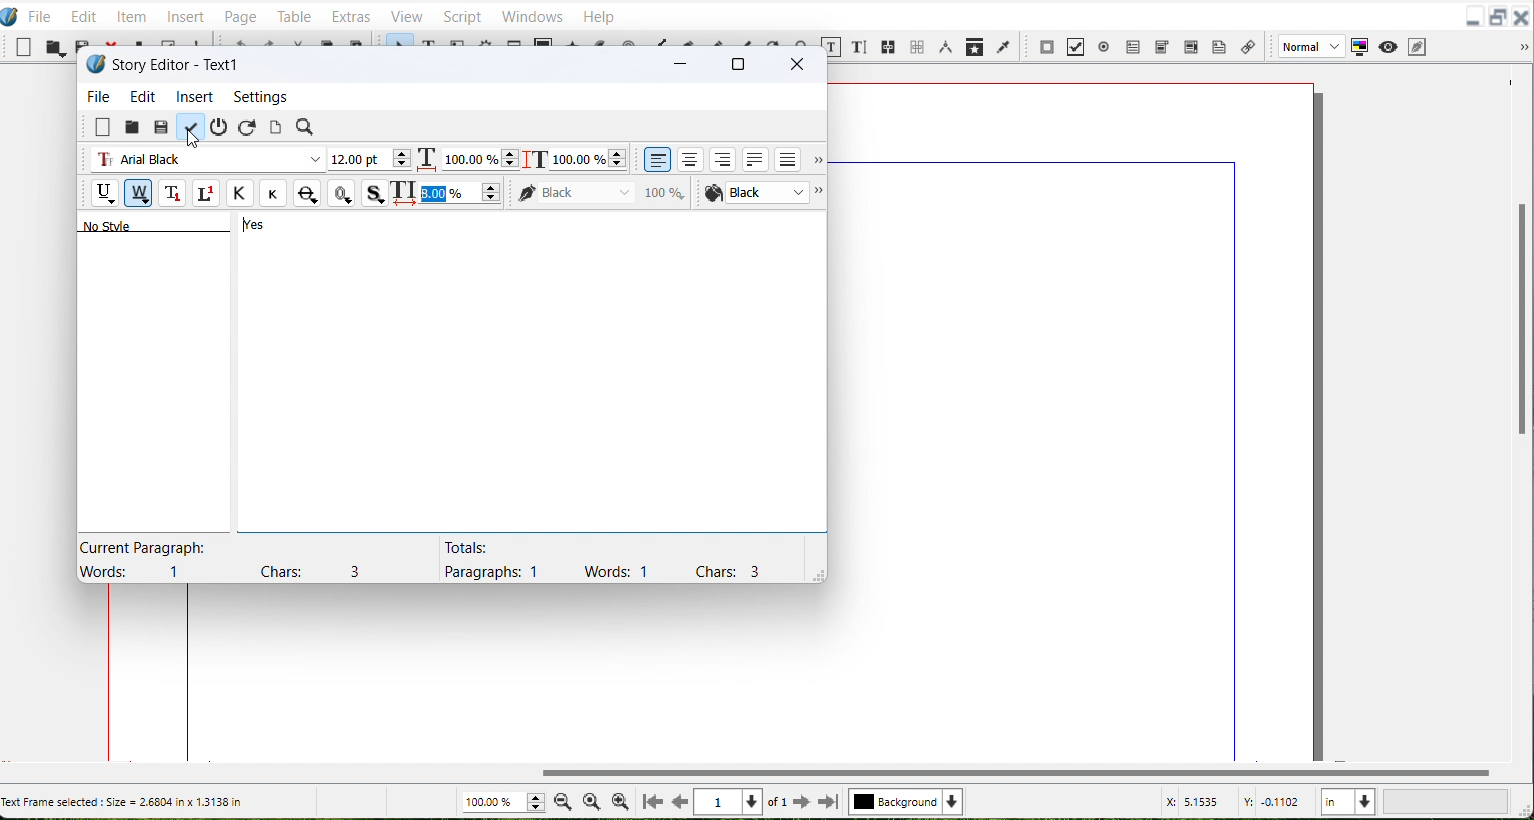 This screenshot has height=820, width=1534. Describe the element at coordinates (143, 98) in the screenshot. I see `Edit` at that location.